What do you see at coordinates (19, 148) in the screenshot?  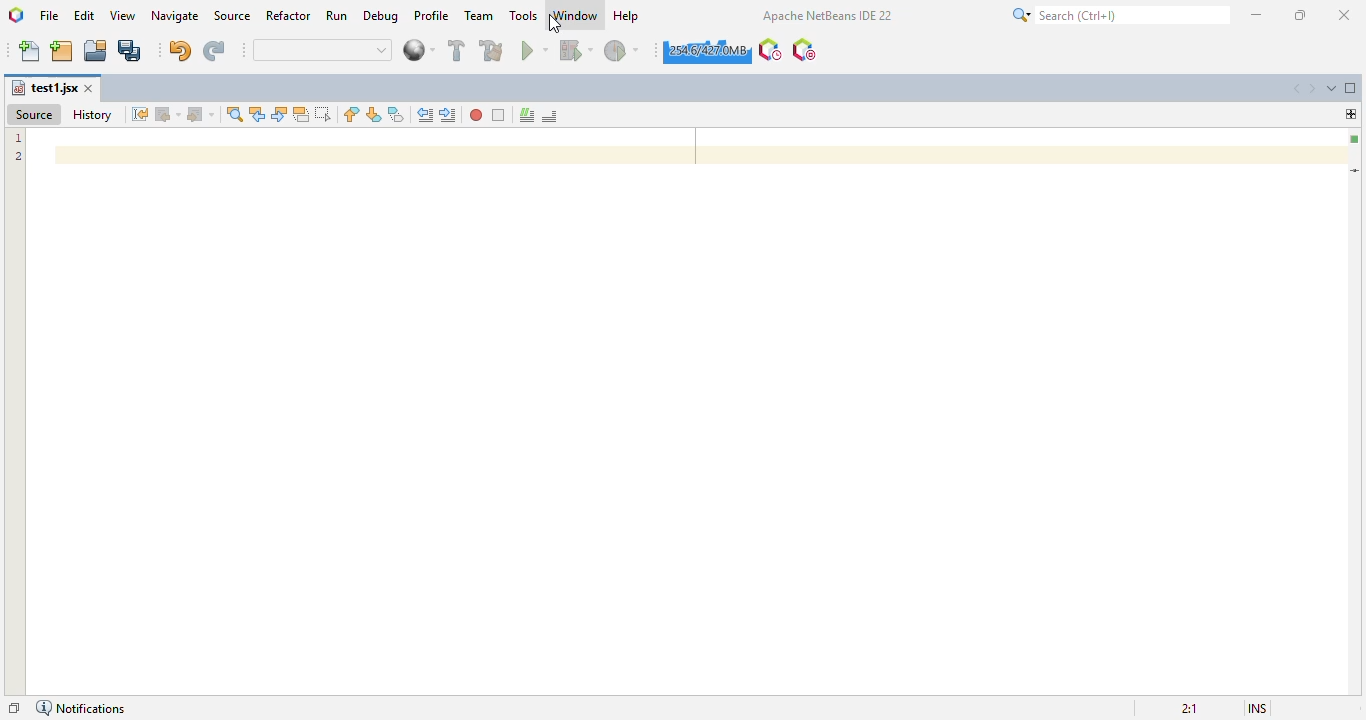 I see `line numbers` at bounding box center [19, 148].